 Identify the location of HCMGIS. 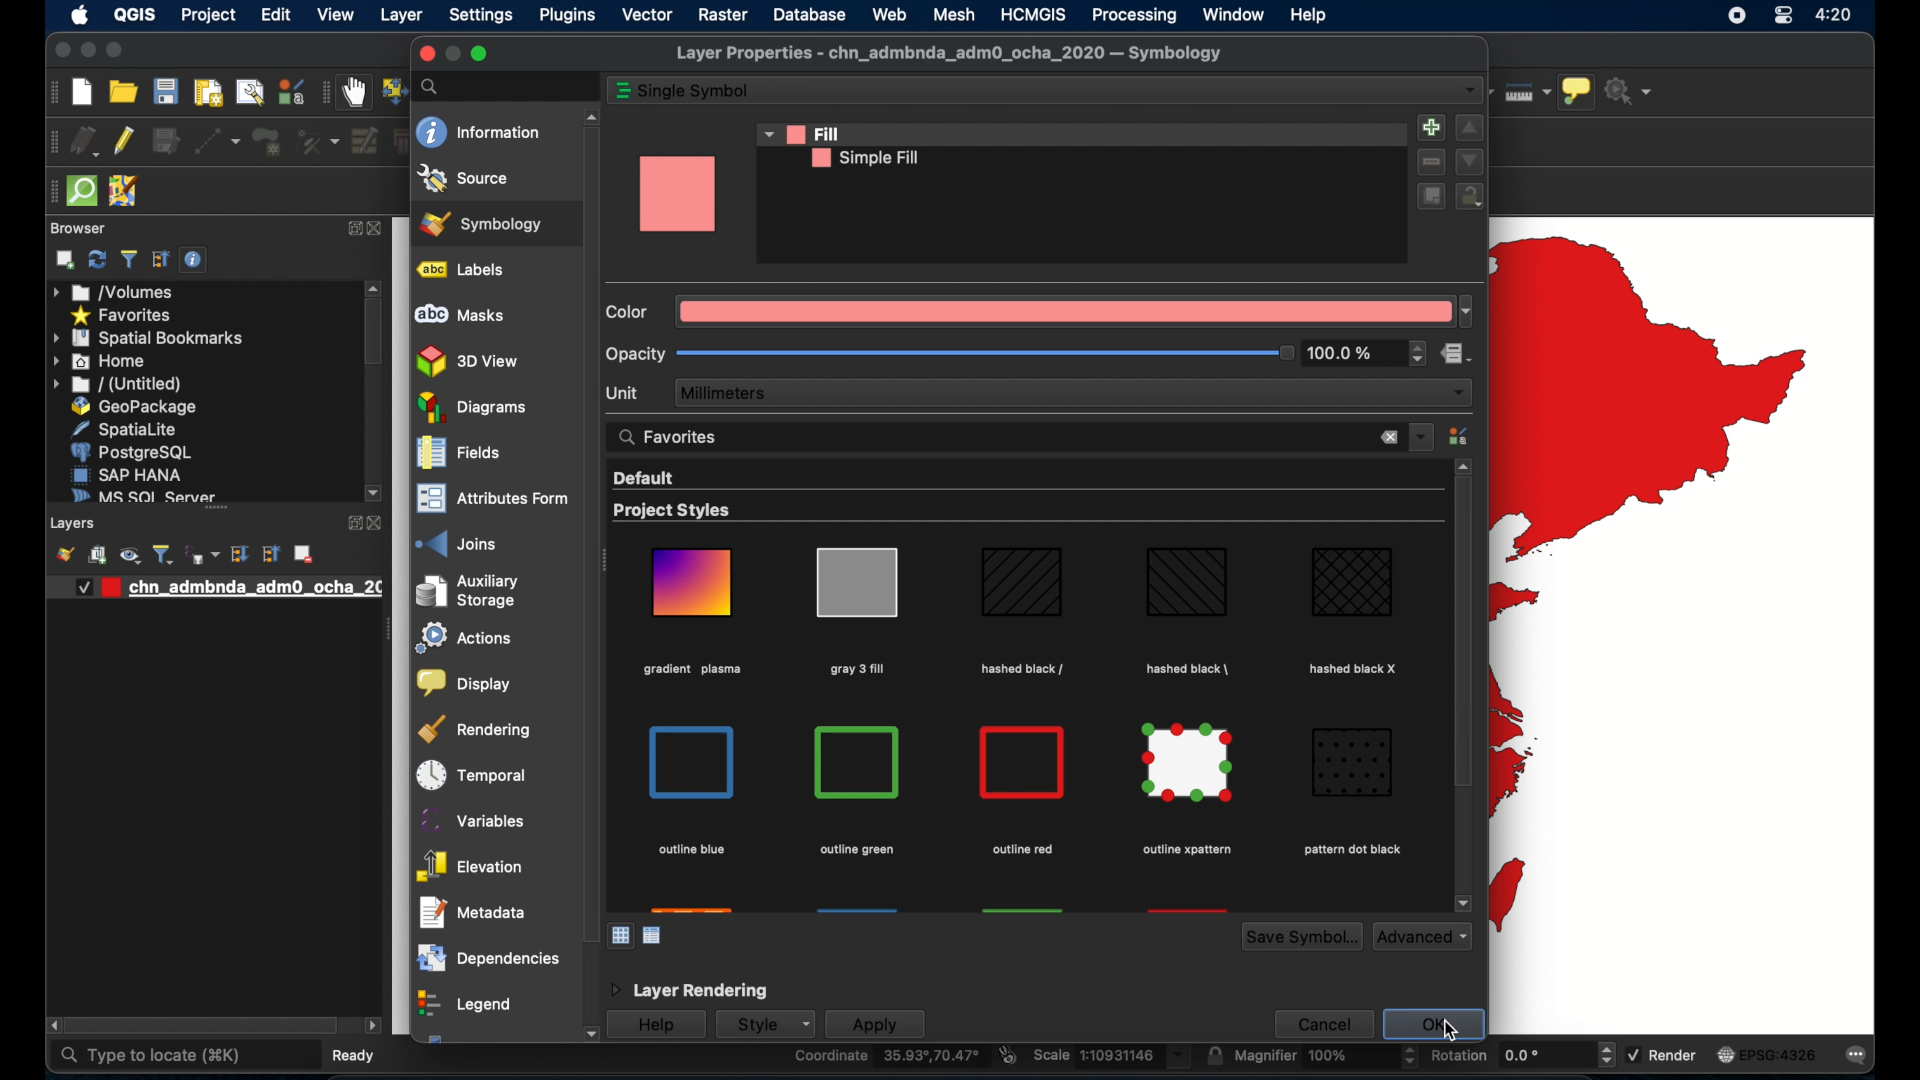
(1033, 14).